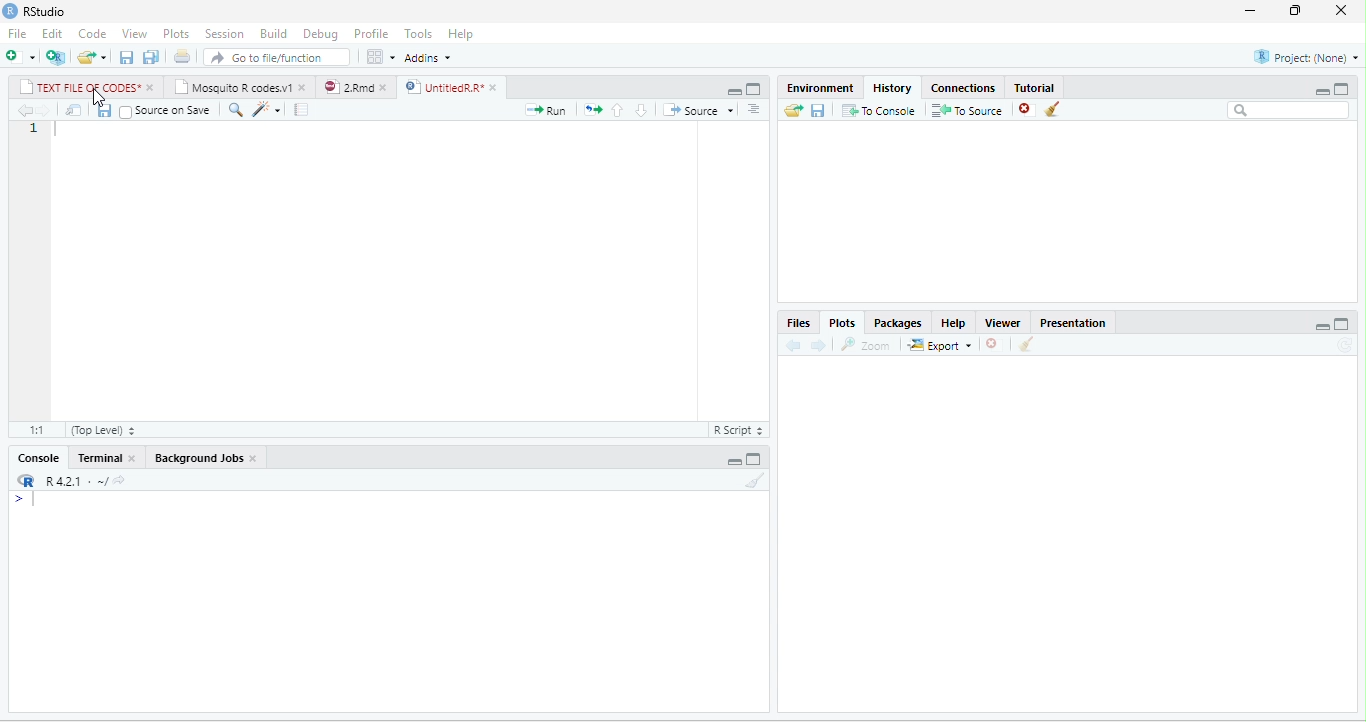 The image size is (1366, 722). I want to click on Export, so click(940, 344).